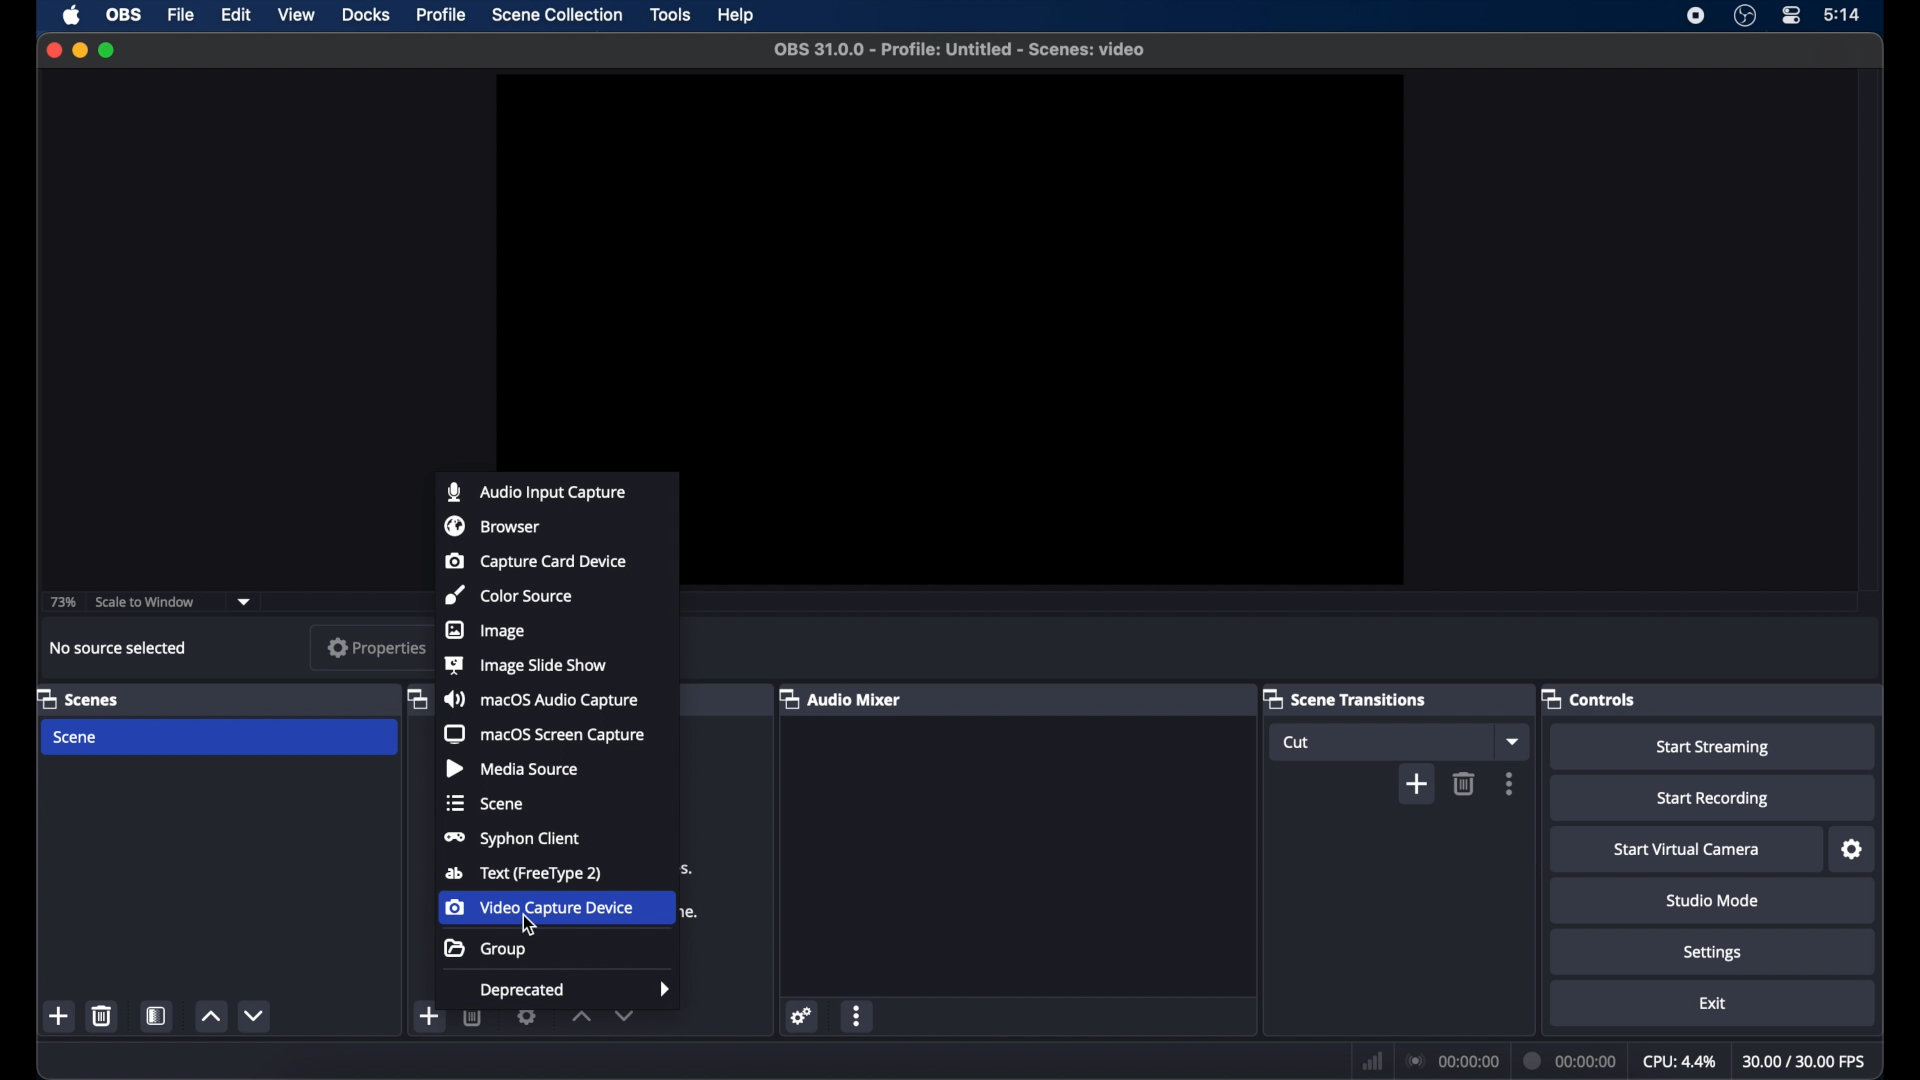 This screenshot has height=1080, width=1920. I want to click on add, so click(1417, 785).